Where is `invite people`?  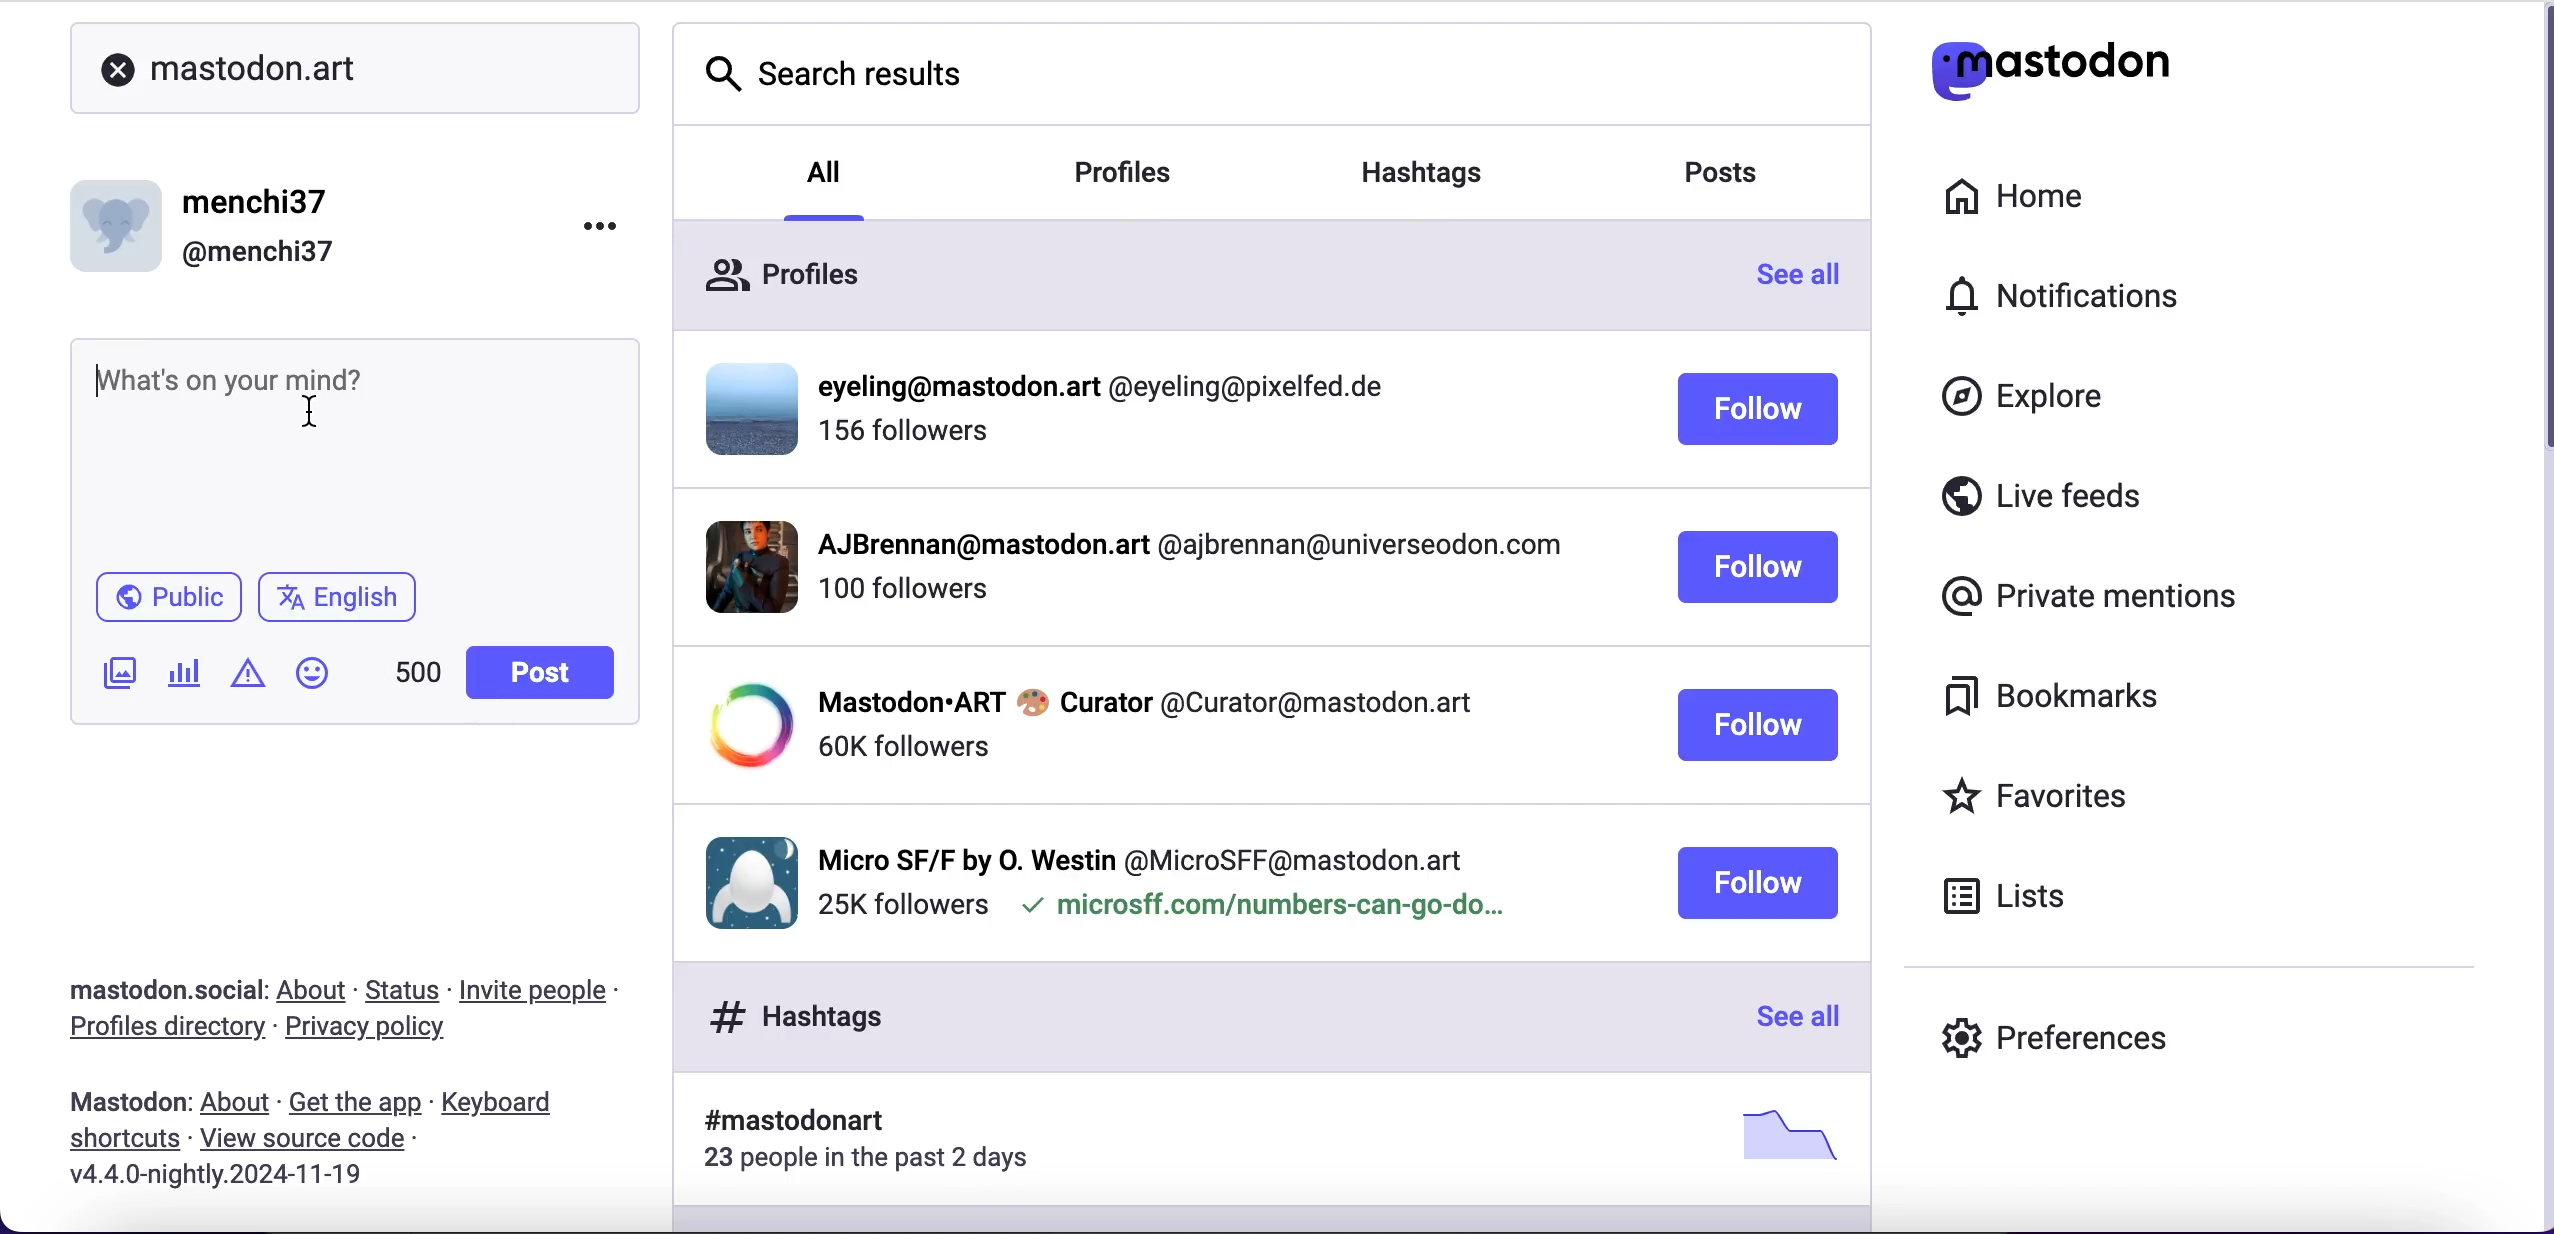 invite people is located at coordinates (545, 994).